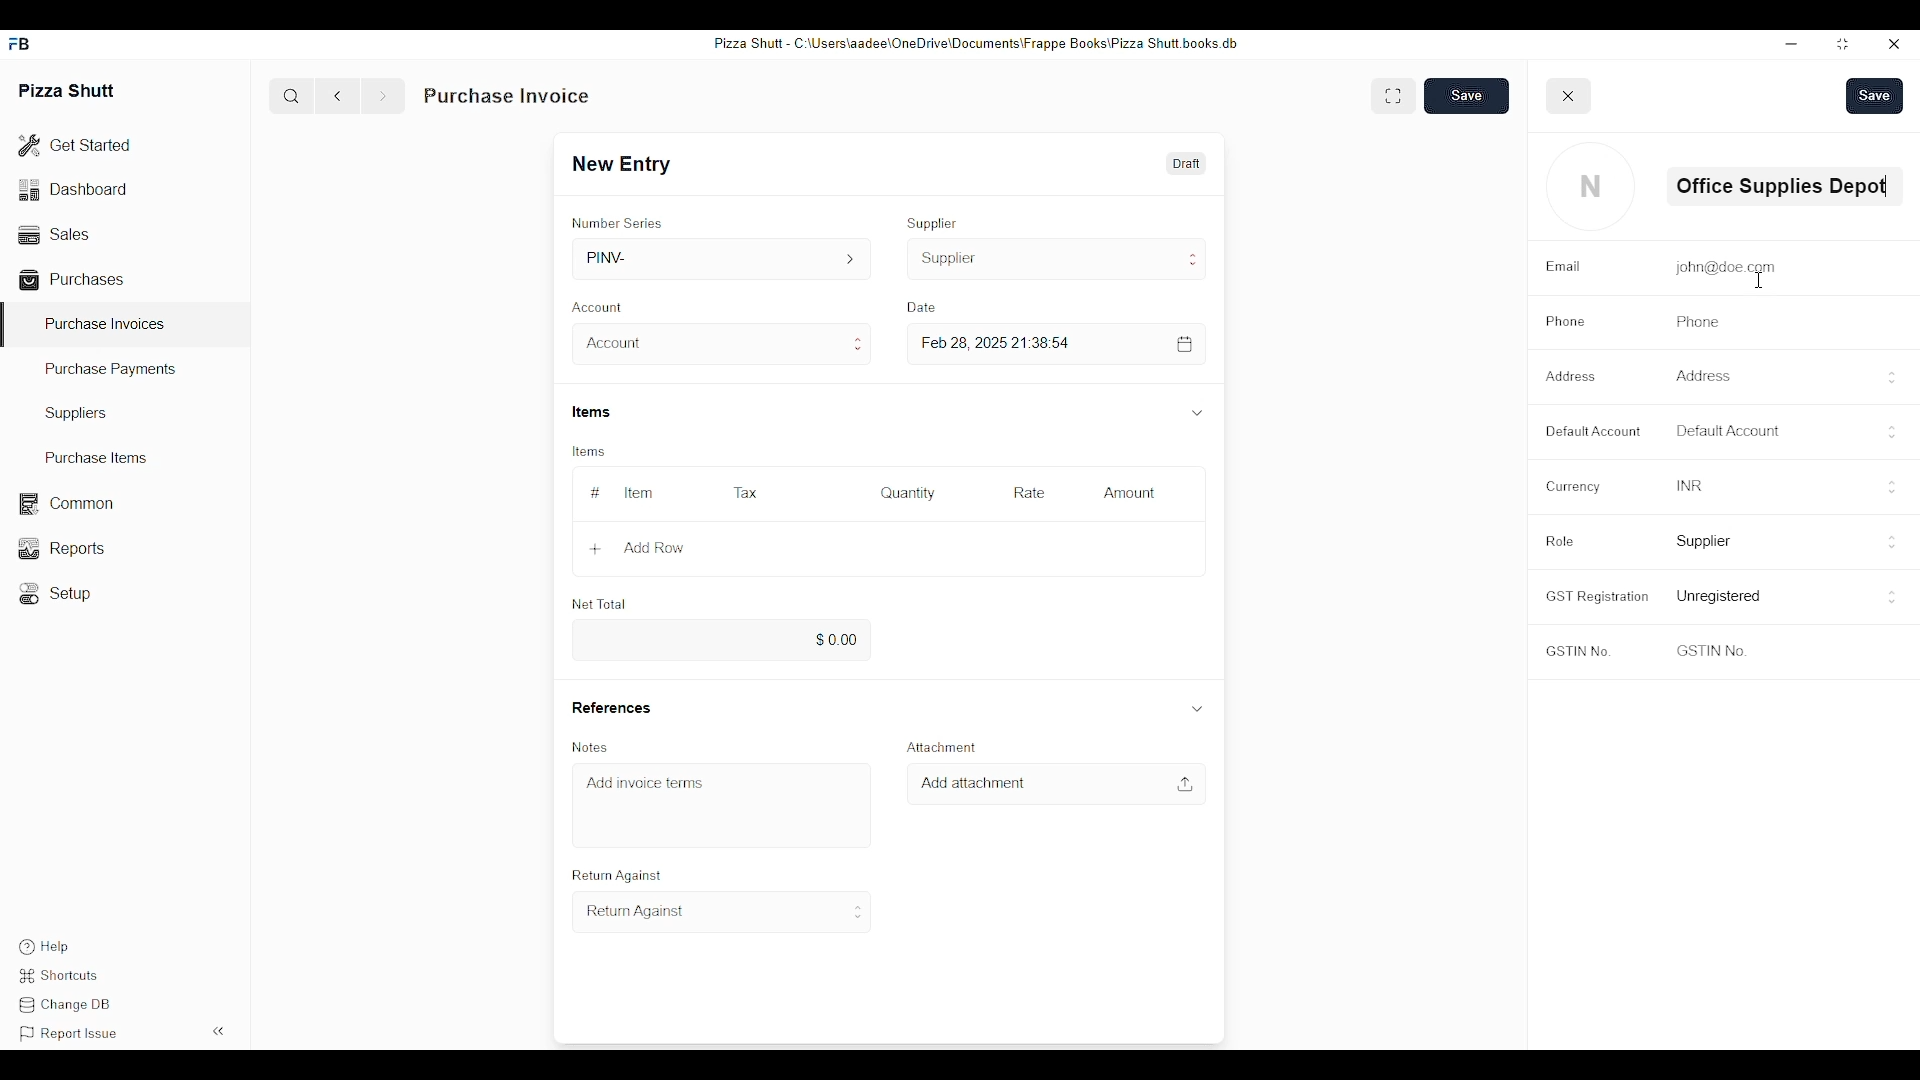 Image resolution: width=1920 pixels, height=1080 pixels. Describe the element at coordinates (1763, 281) in the screenshot. I see `cursor` at that location.